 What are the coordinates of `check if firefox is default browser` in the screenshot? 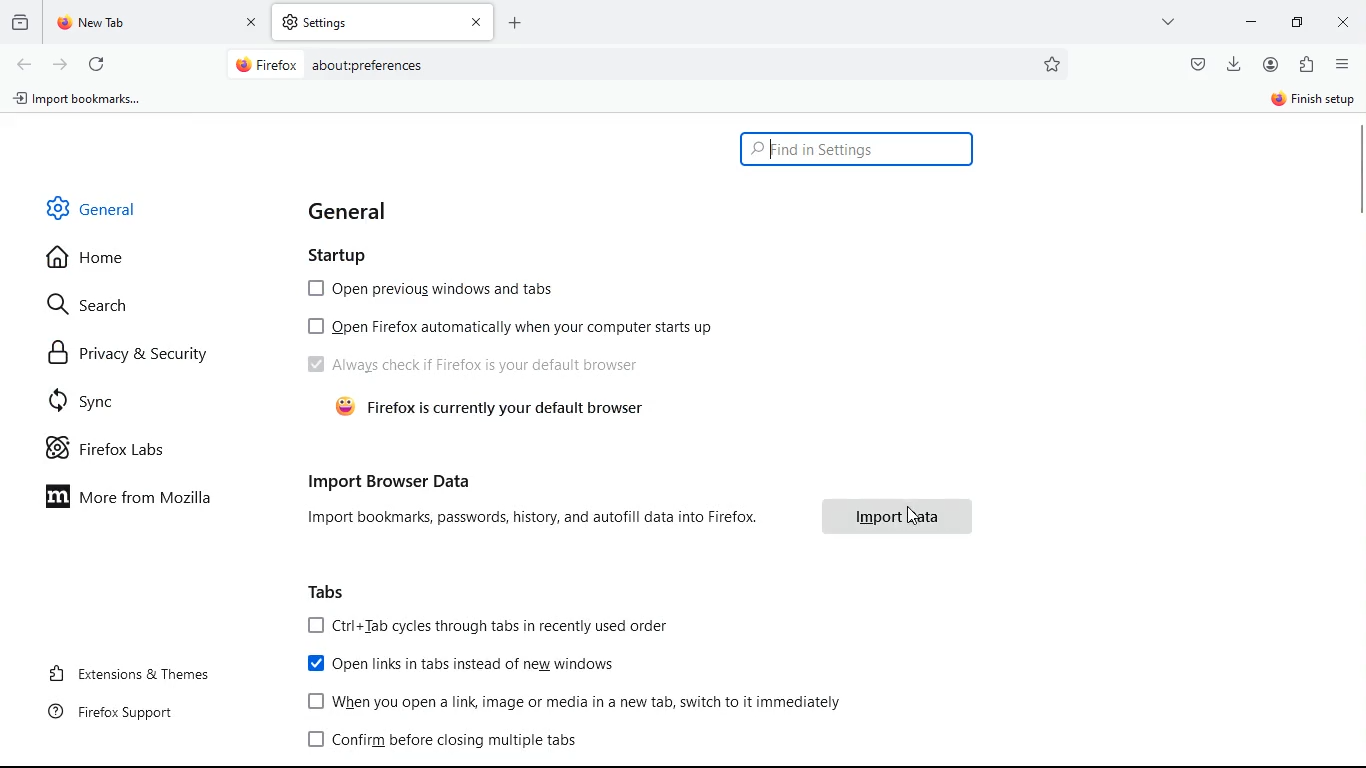 It's located at (475, 364).